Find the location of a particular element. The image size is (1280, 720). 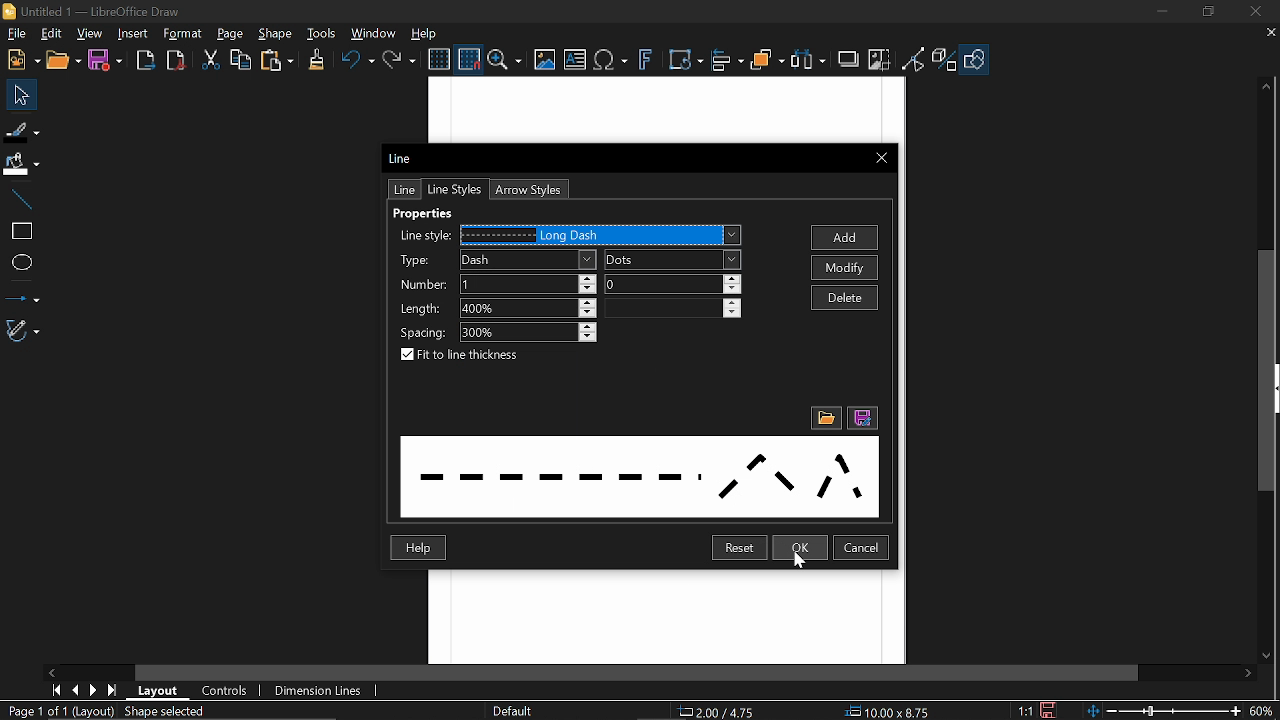

Modify is located at coordinates (847, 268).